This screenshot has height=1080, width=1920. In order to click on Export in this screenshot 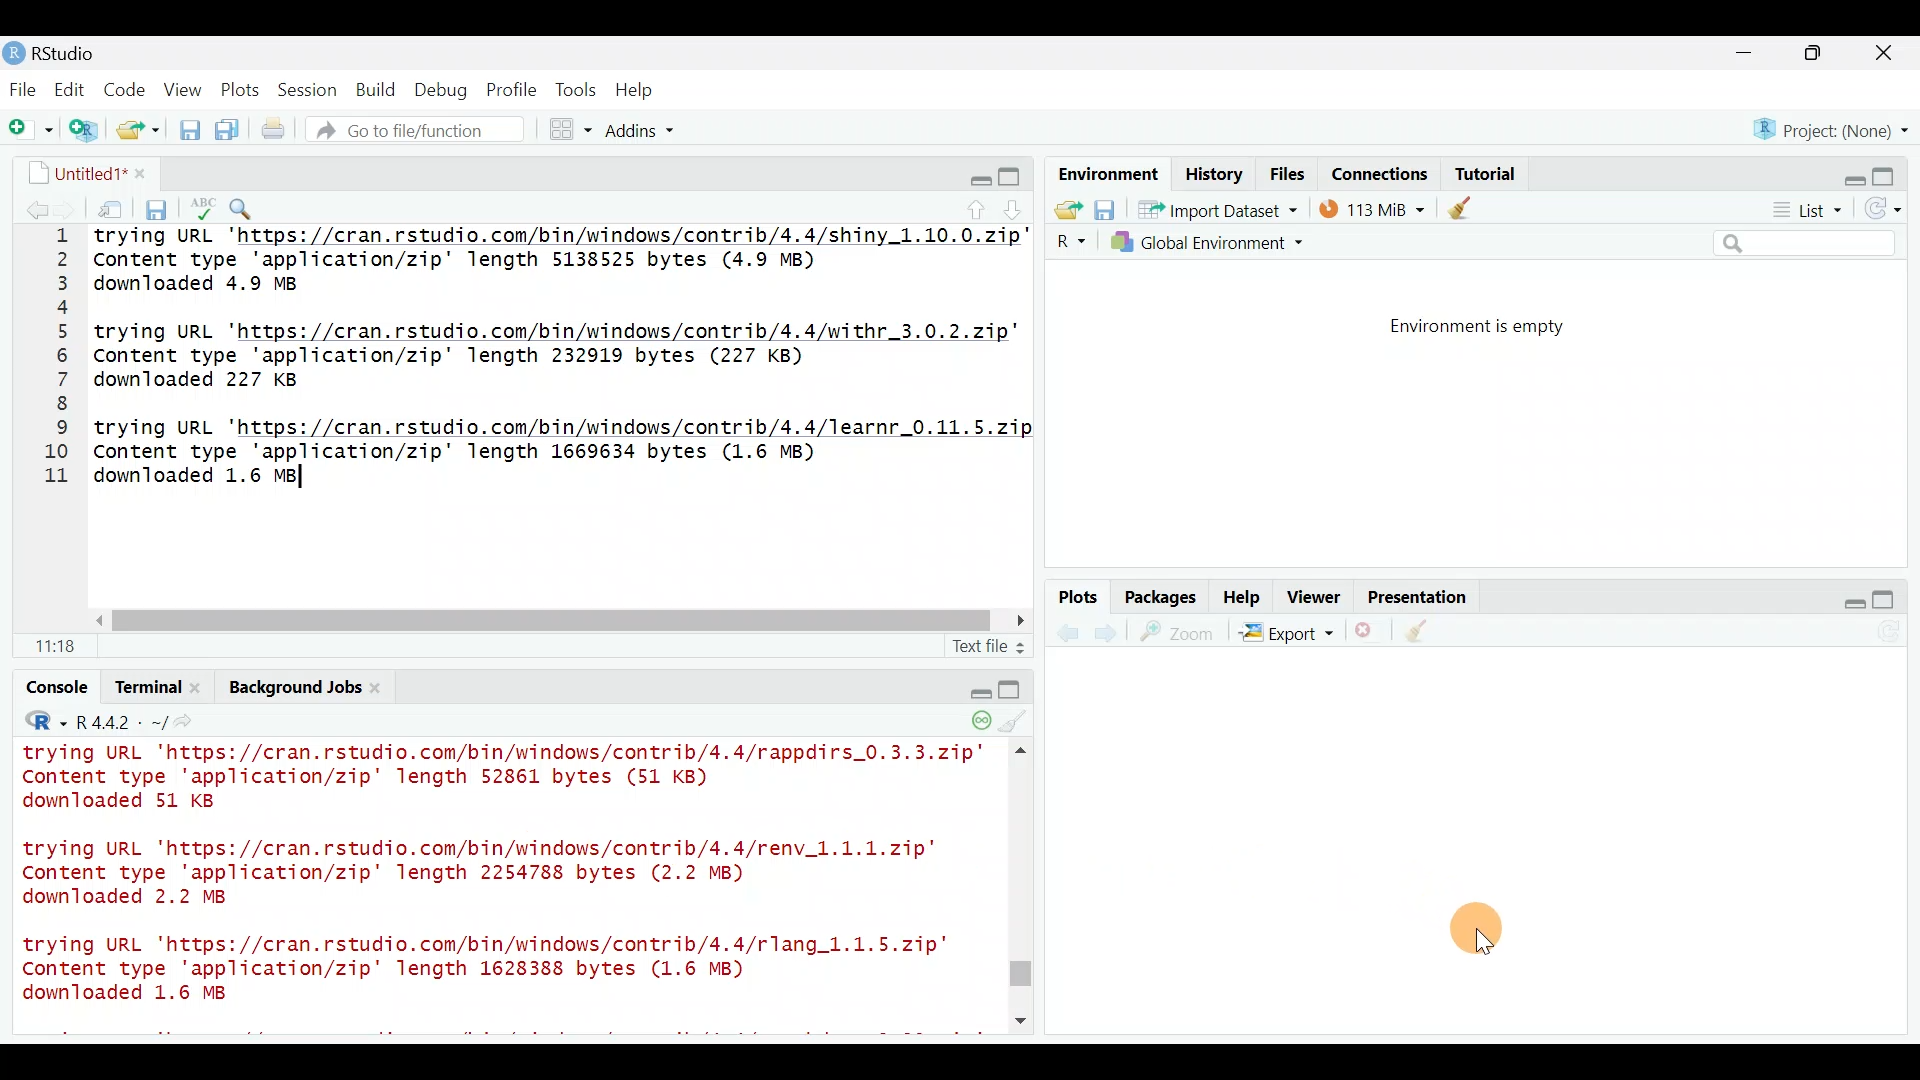, I will do `click(1286, 636)`.